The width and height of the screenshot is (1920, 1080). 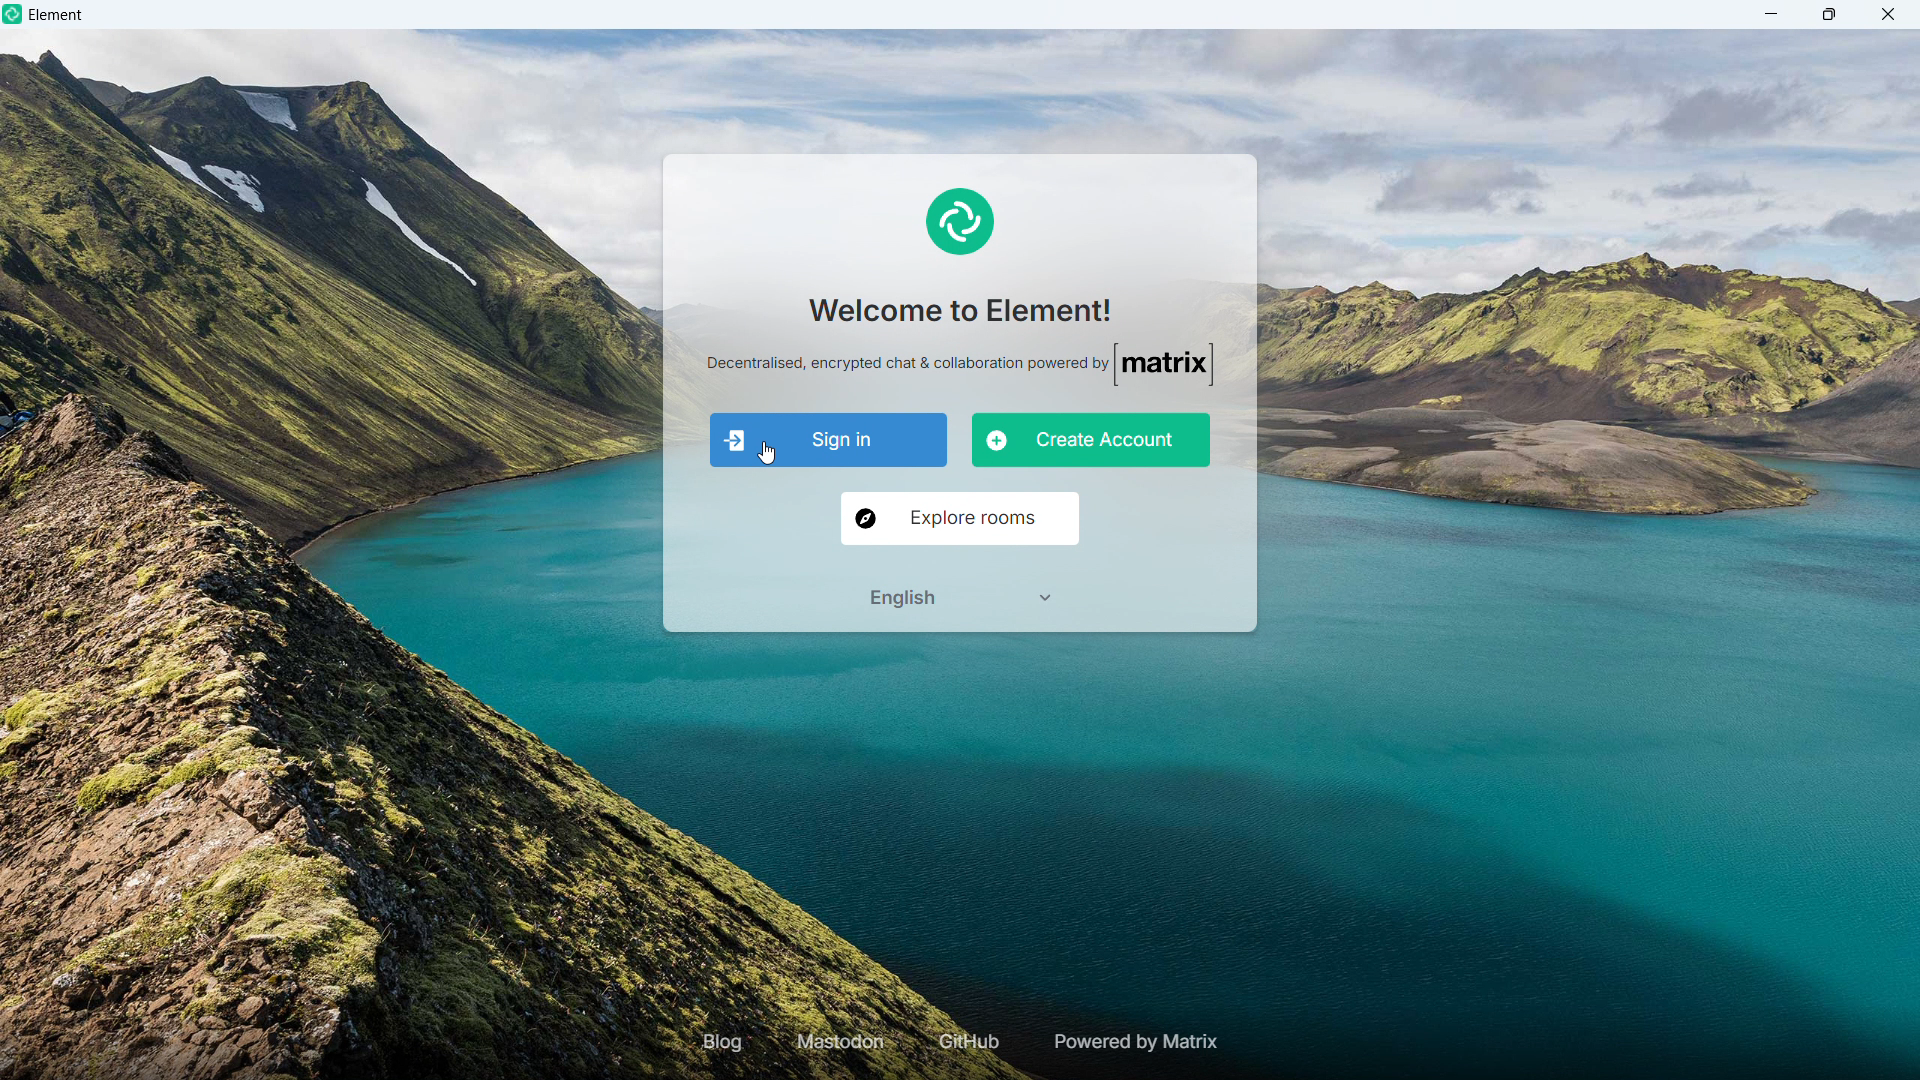 What do you see at coordinates (1887, 14) in the screenshot?
I see `close ` at bounding box center [1887, 14].